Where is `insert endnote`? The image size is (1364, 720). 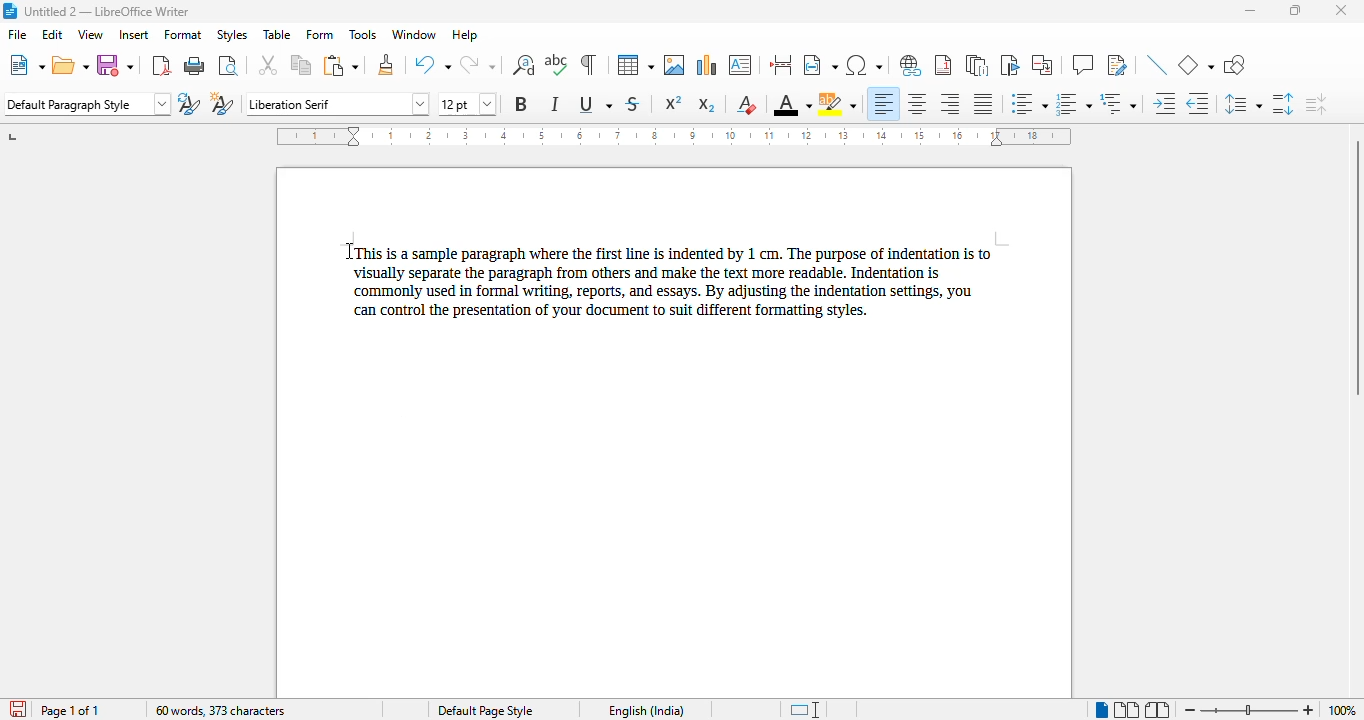
insert endnote is located at coordinates (977, 65).